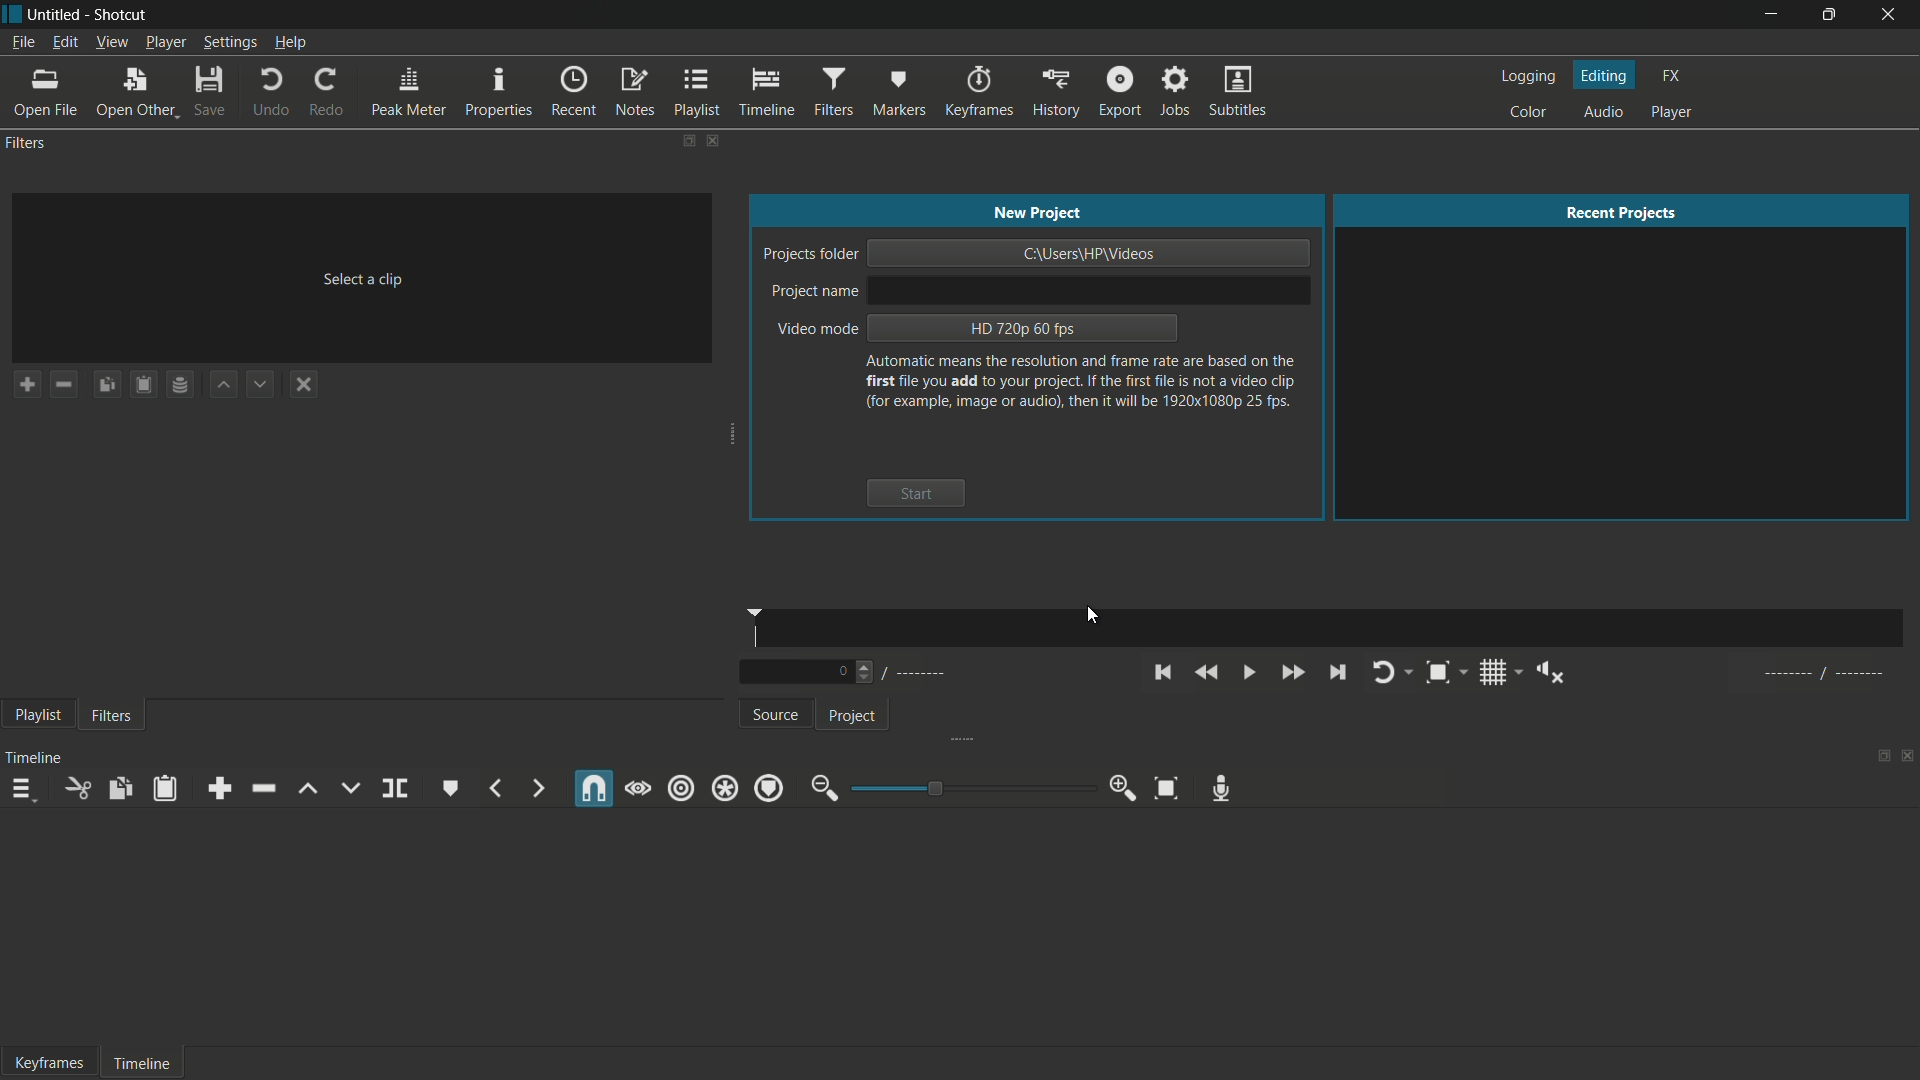  I want to click on file menu, so click(18, 43).